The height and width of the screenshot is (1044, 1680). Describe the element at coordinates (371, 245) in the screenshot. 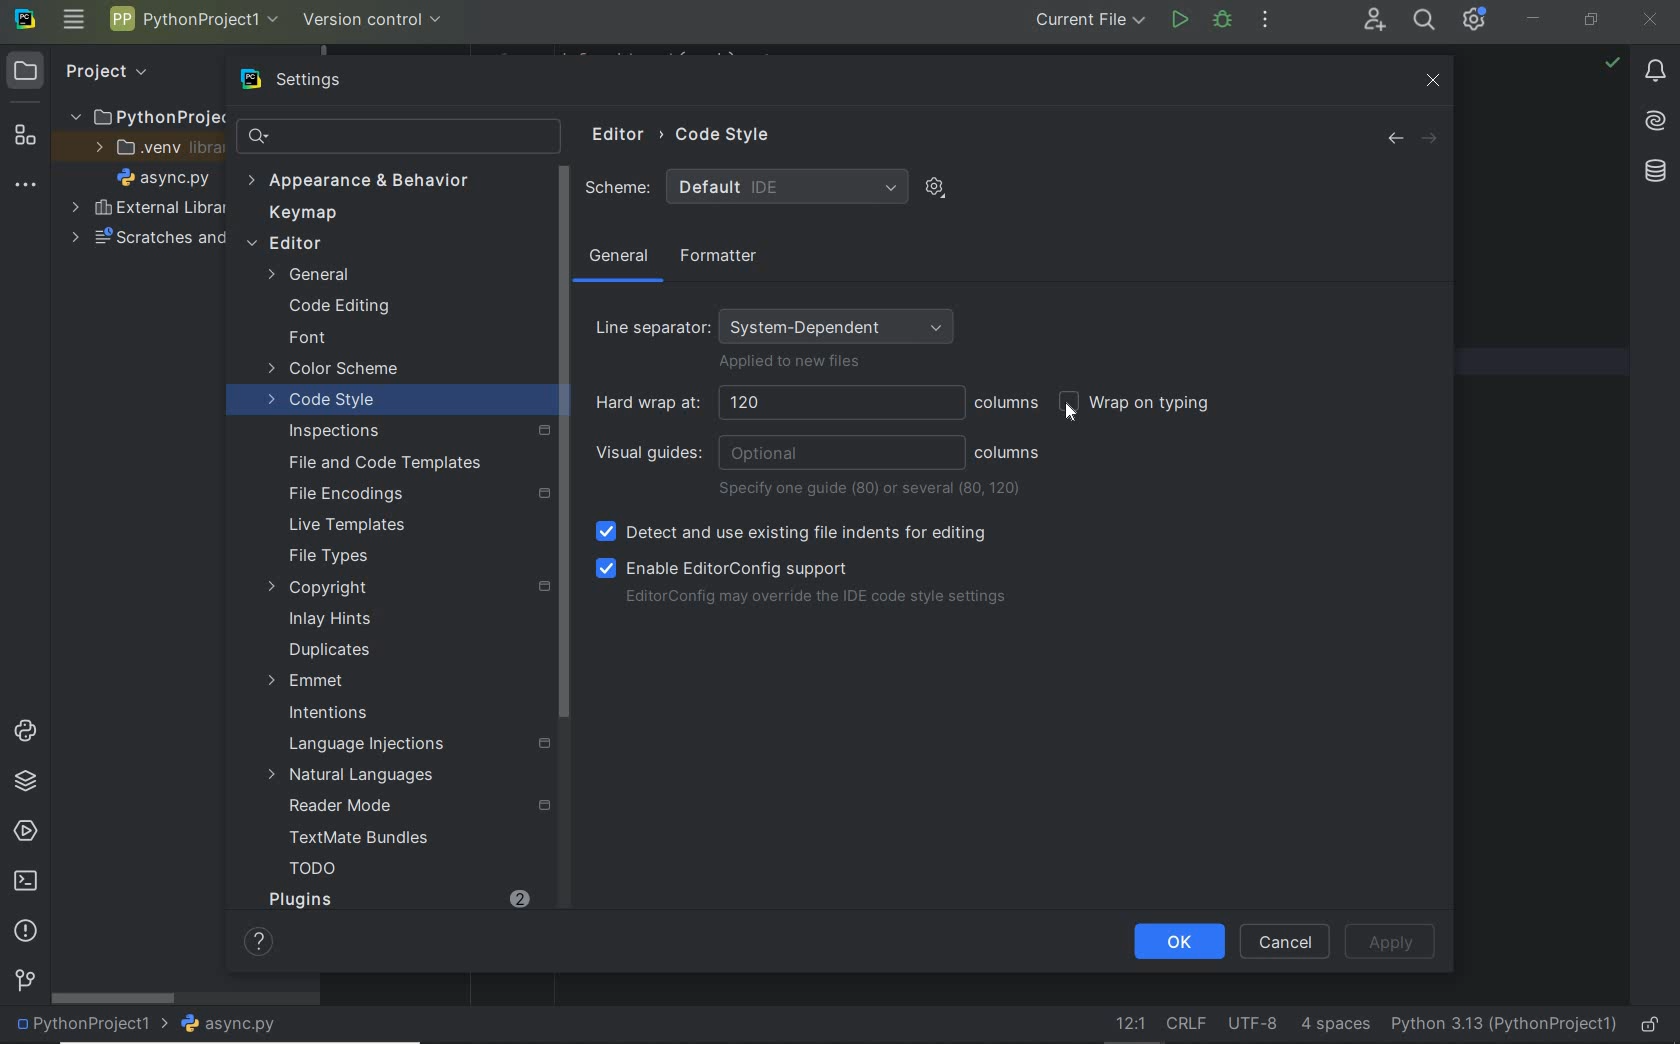

I see `editor` at that location.